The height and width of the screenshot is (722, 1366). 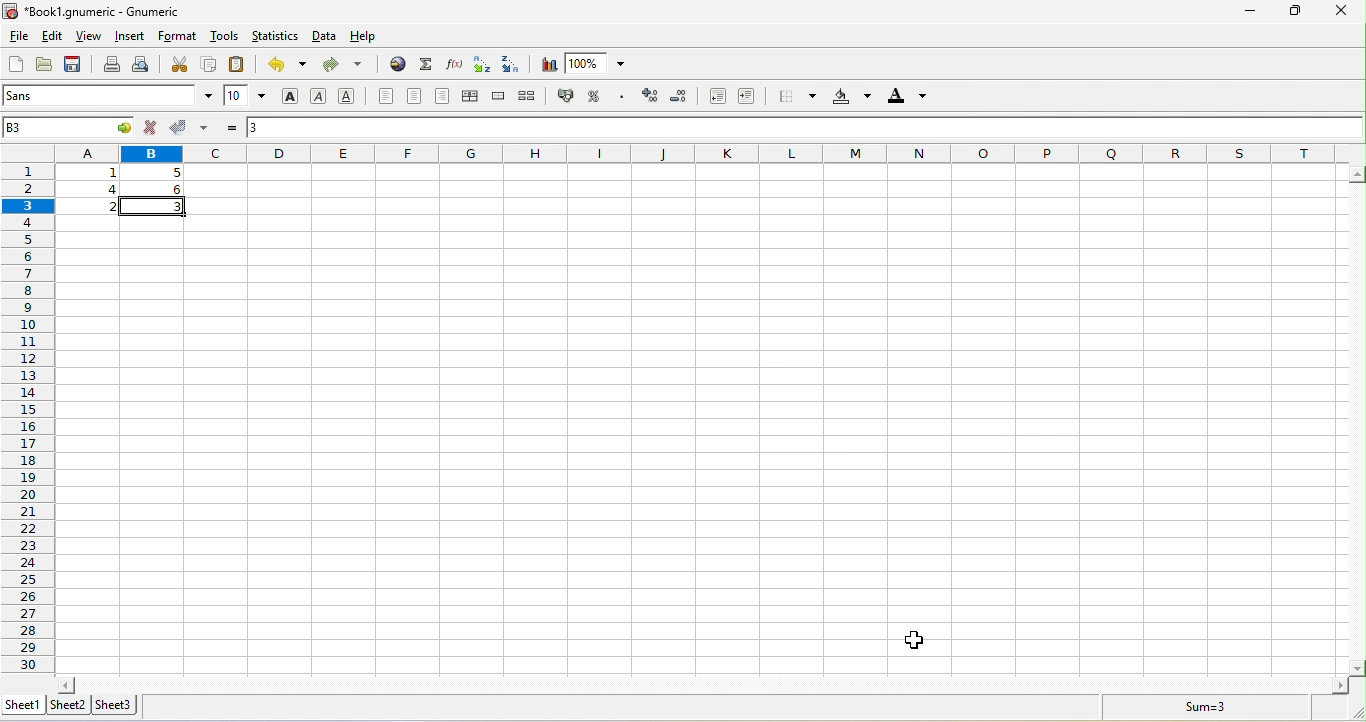 What do you see at coordinates (13, 65) in the screenshot?
I see `new work book` at bounding box center [13, 65].